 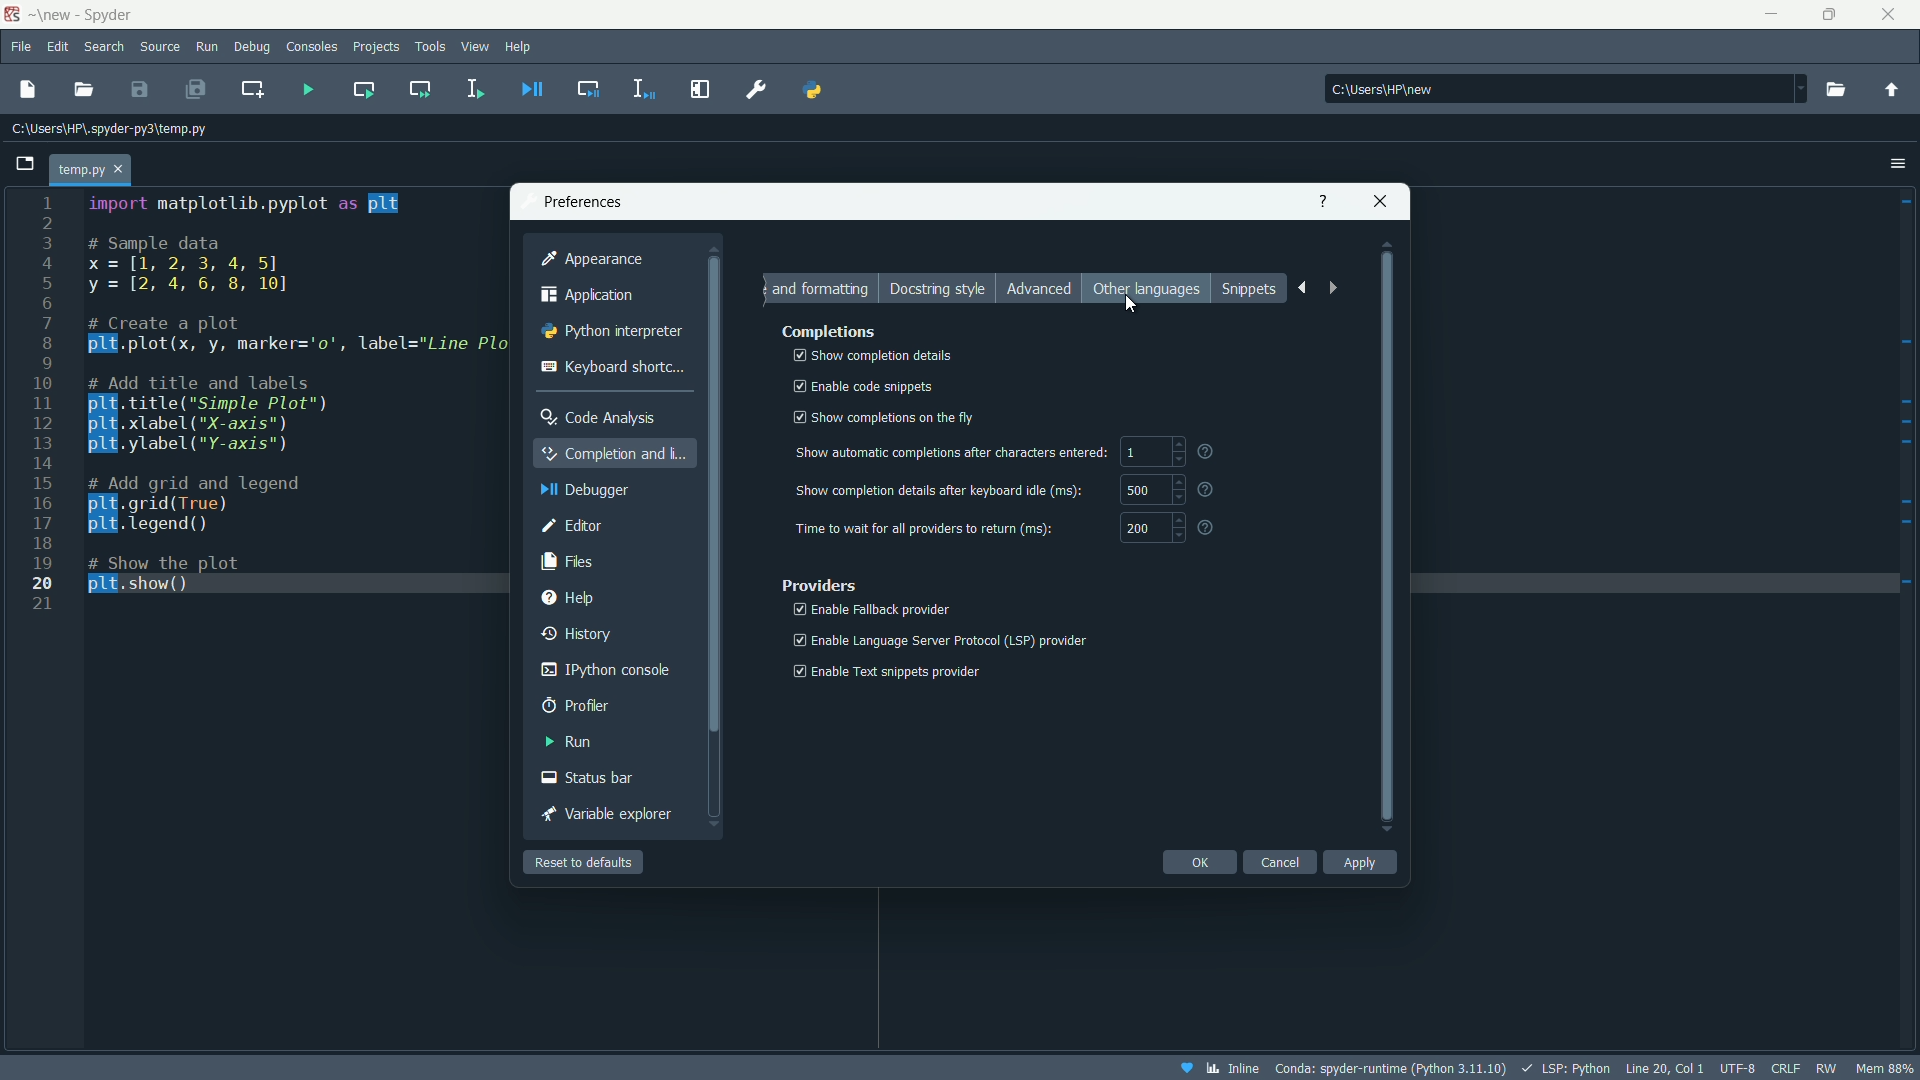 What do you see at coordinates (85, 90) in the screenshot?
I see `open file` at bounding box center [85, 90].